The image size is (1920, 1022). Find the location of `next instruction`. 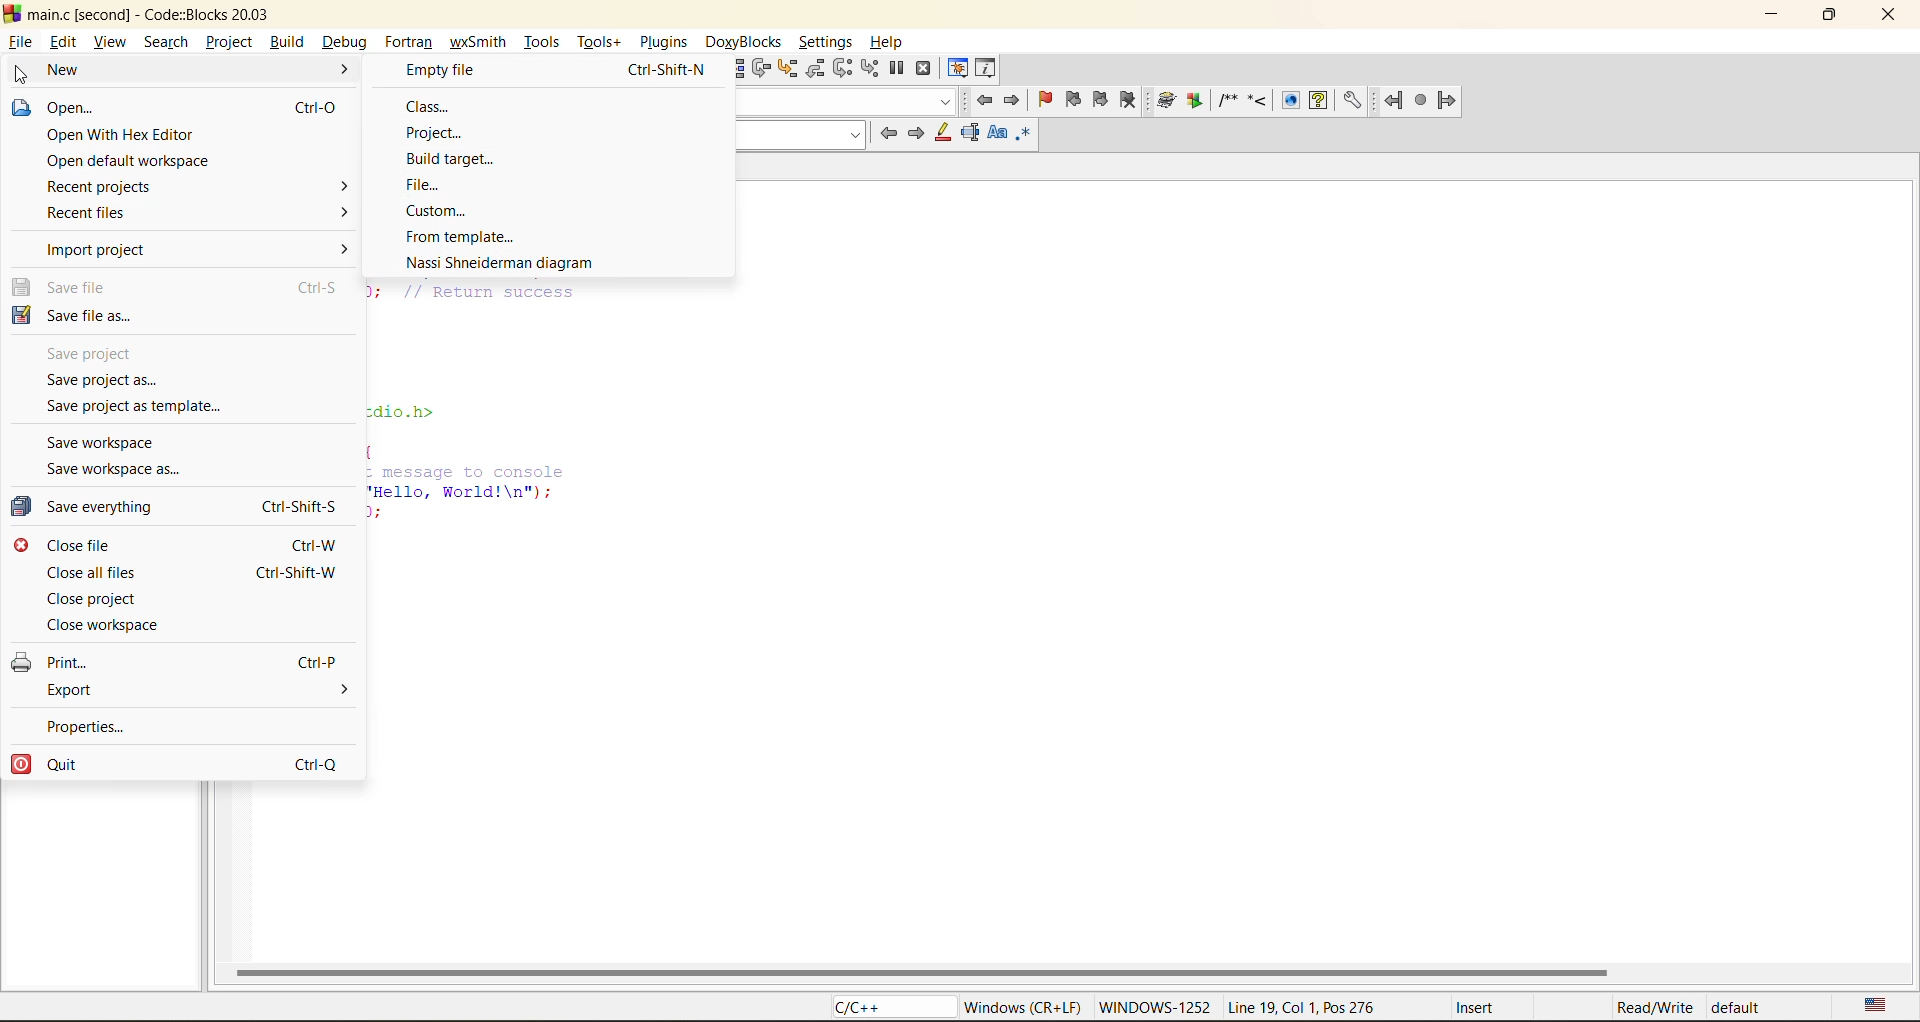

next instruction is located at coordinates (843, 67).